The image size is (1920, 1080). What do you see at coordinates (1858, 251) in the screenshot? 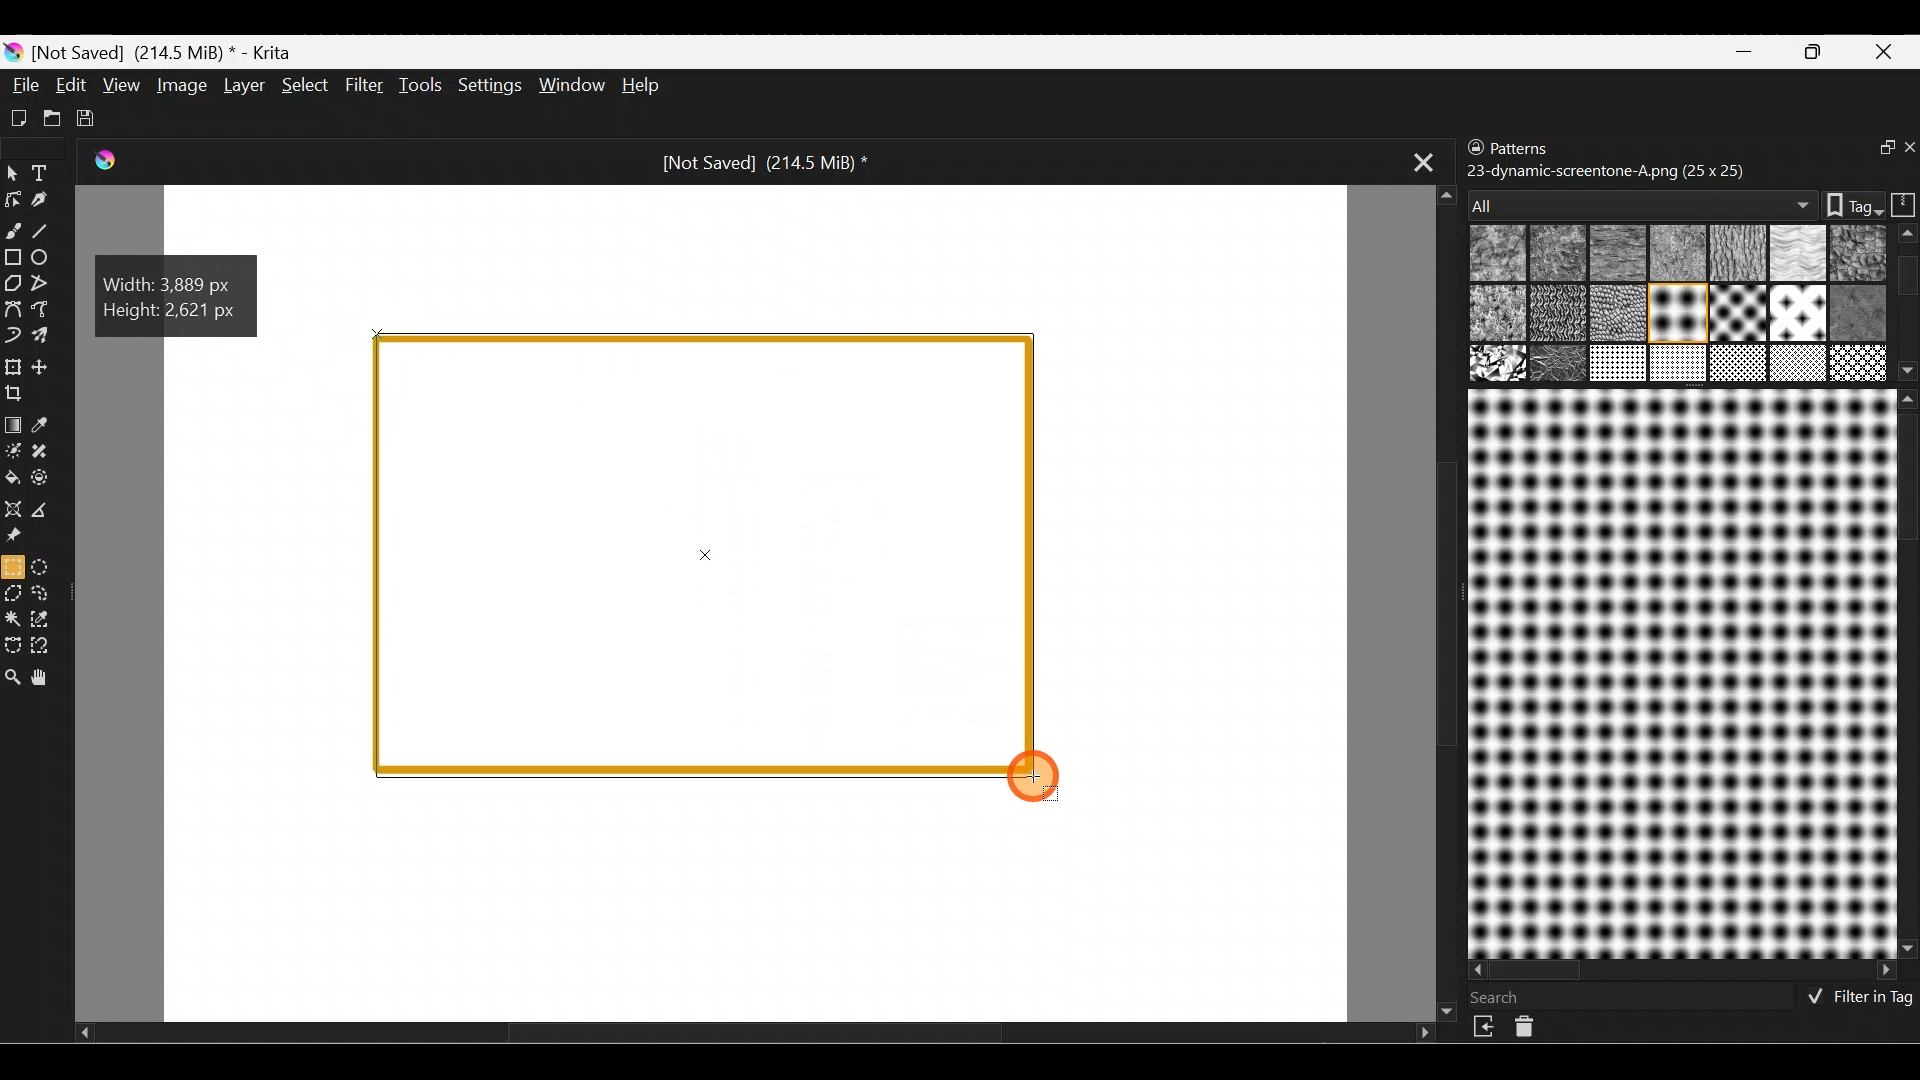
I see `06 Hard-grain.png` at bounding box center [1858, 251].